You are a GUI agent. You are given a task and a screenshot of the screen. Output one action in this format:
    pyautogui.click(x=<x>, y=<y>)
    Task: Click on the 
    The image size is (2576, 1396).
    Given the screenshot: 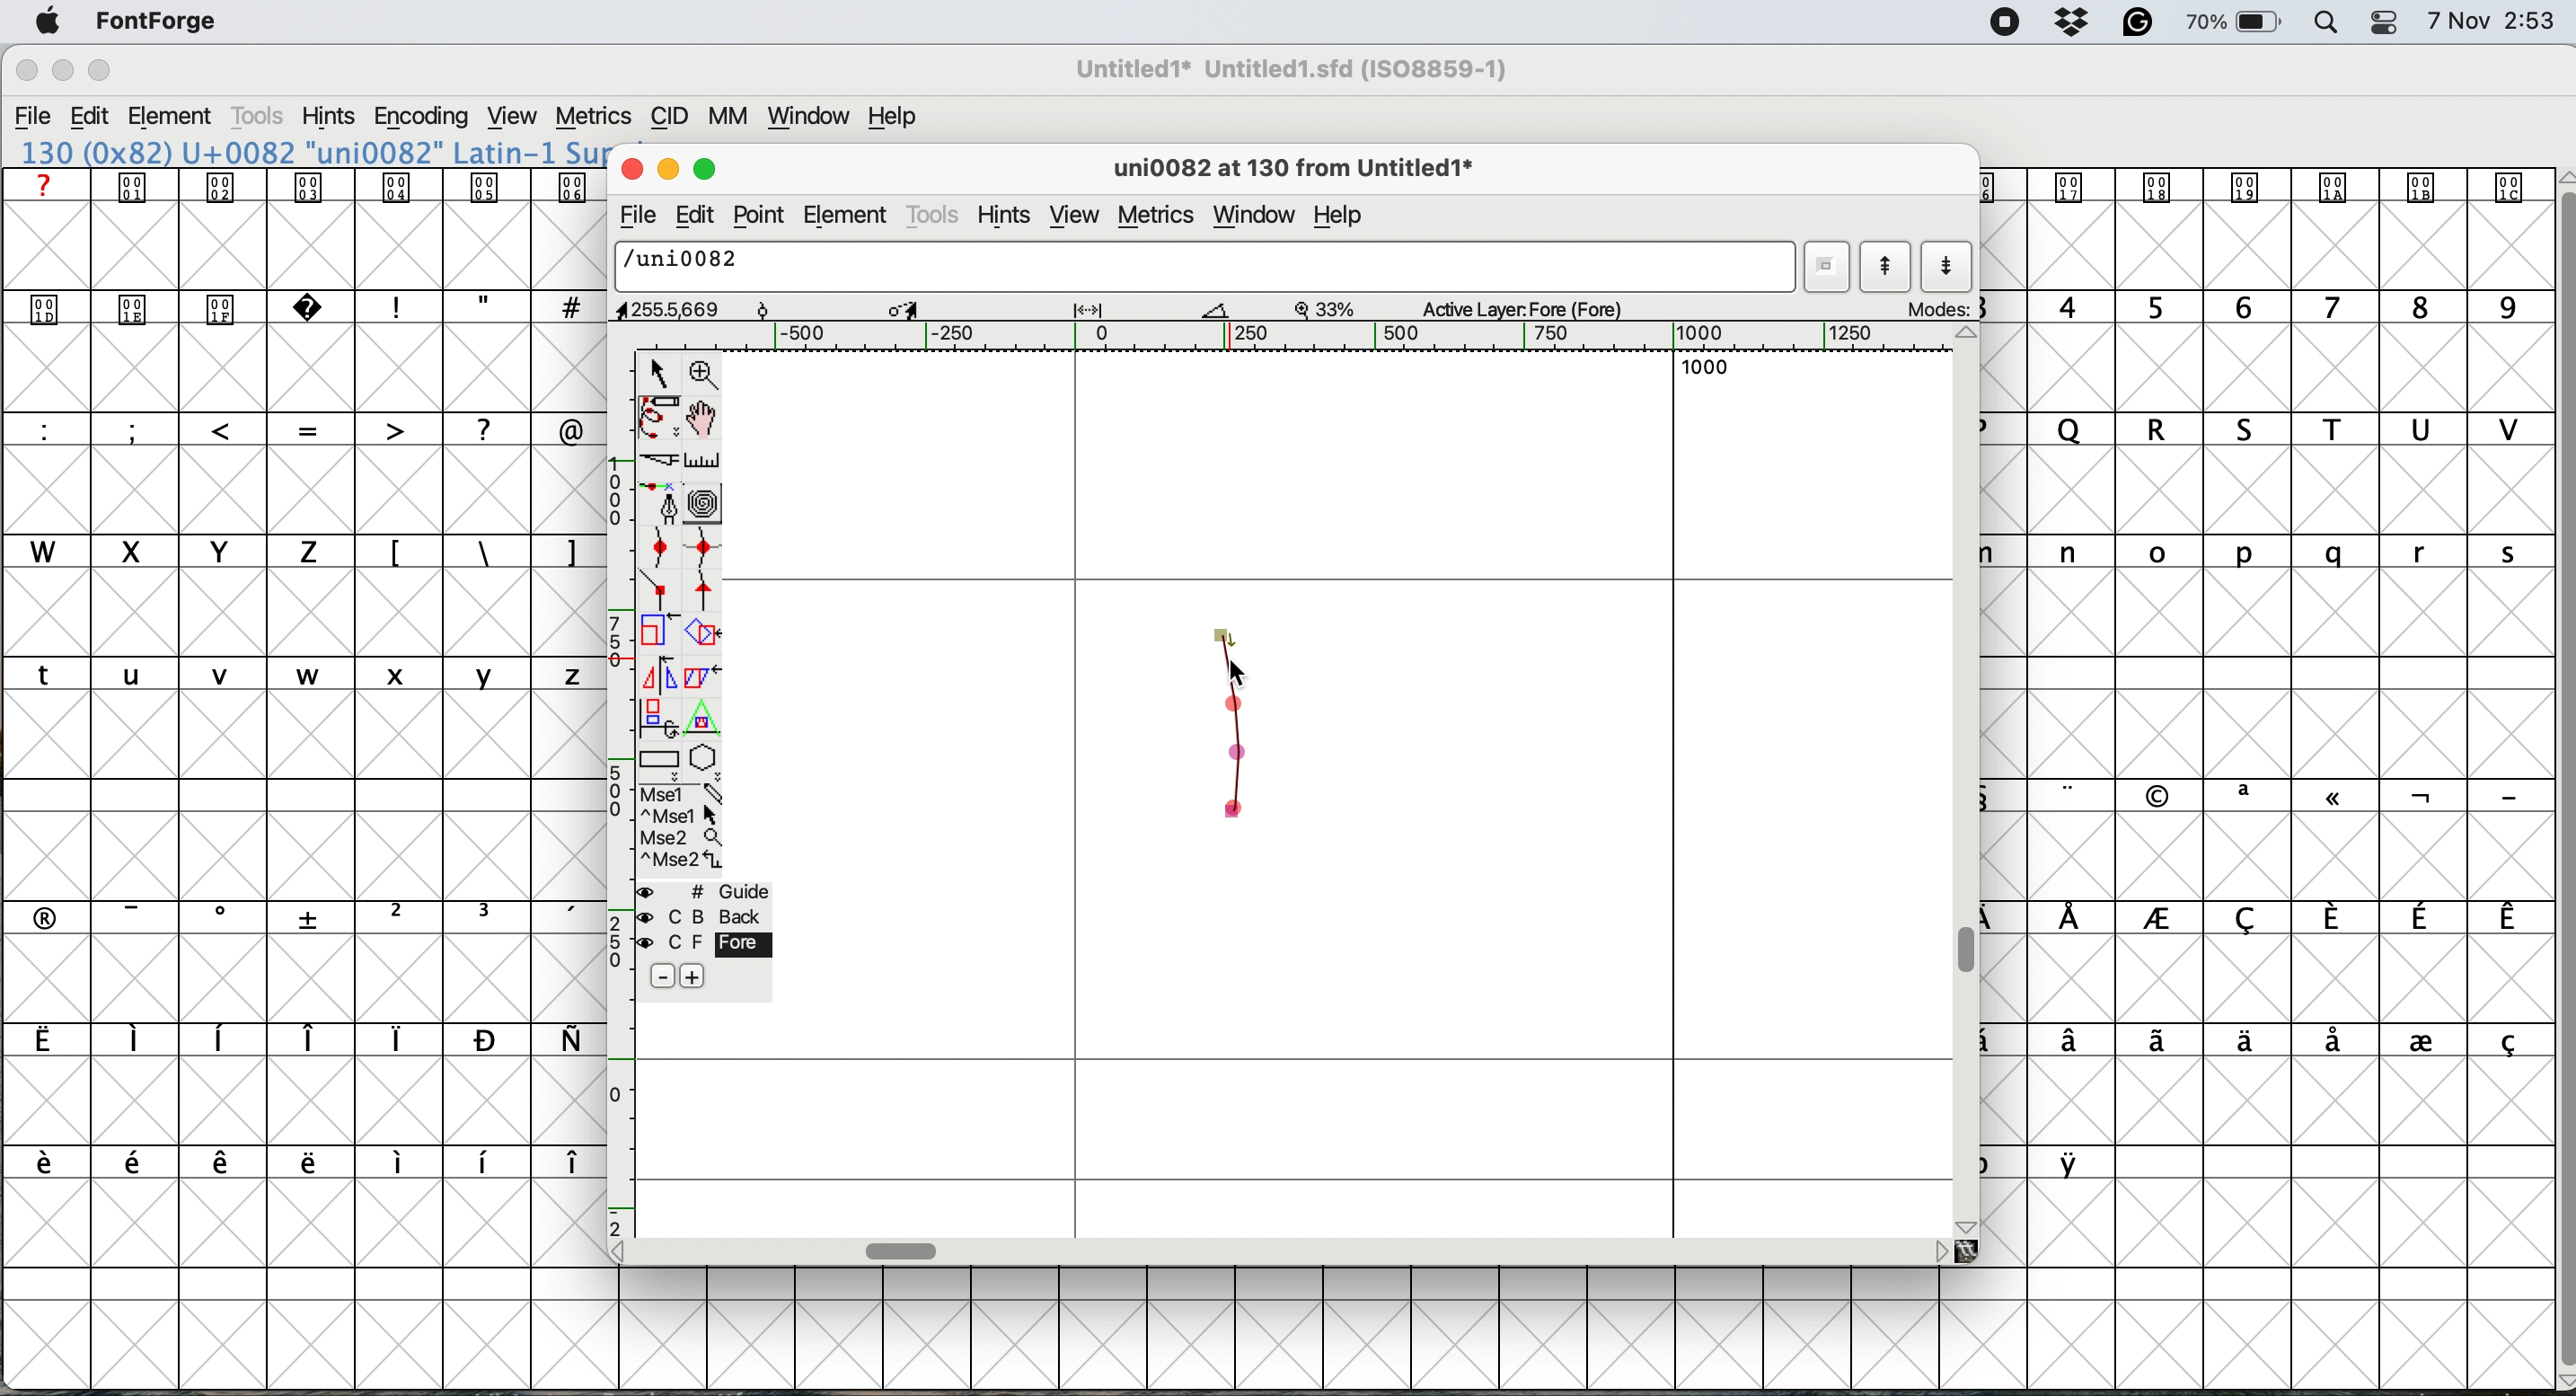 What is the action you would take?
    pyautogui.click(x=102, y=44)
    